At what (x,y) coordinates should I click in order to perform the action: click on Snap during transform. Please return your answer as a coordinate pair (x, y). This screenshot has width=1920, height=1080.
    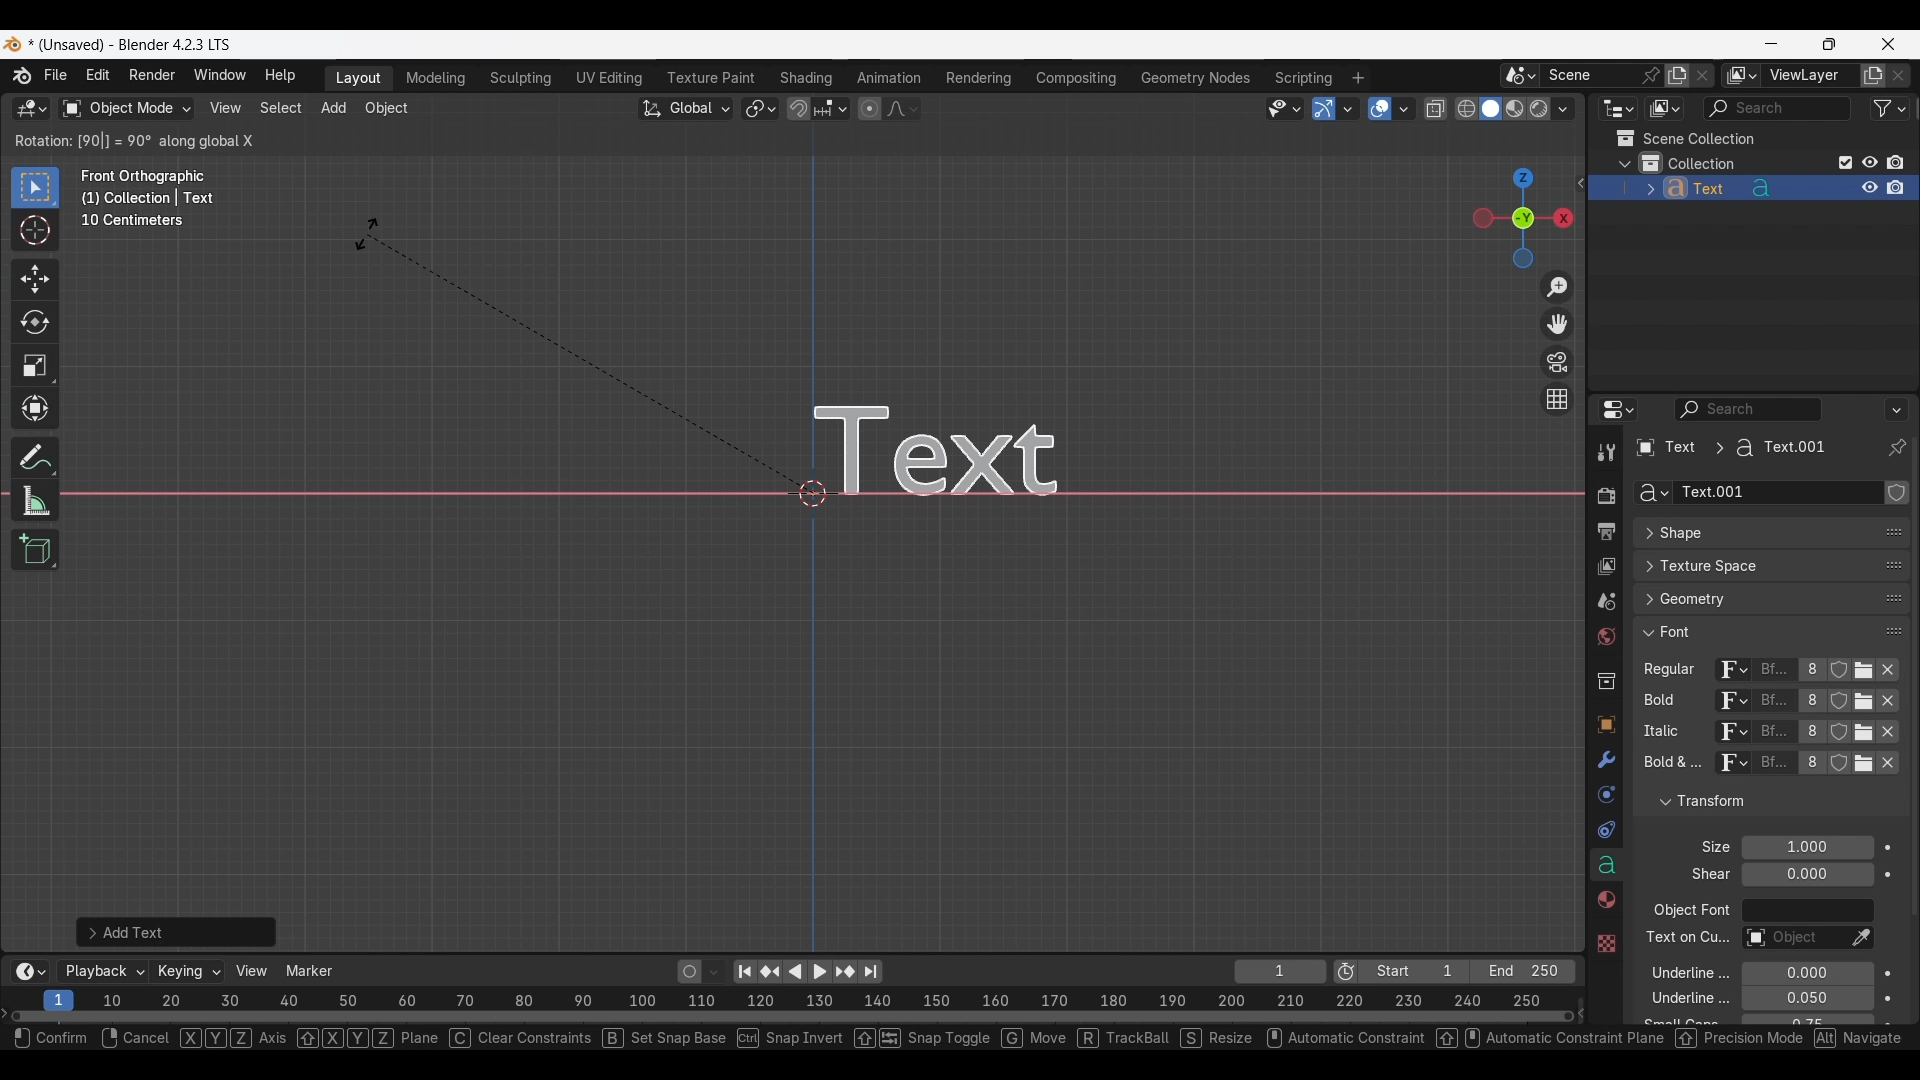
    Looking at the image, I should click on (799, 108).